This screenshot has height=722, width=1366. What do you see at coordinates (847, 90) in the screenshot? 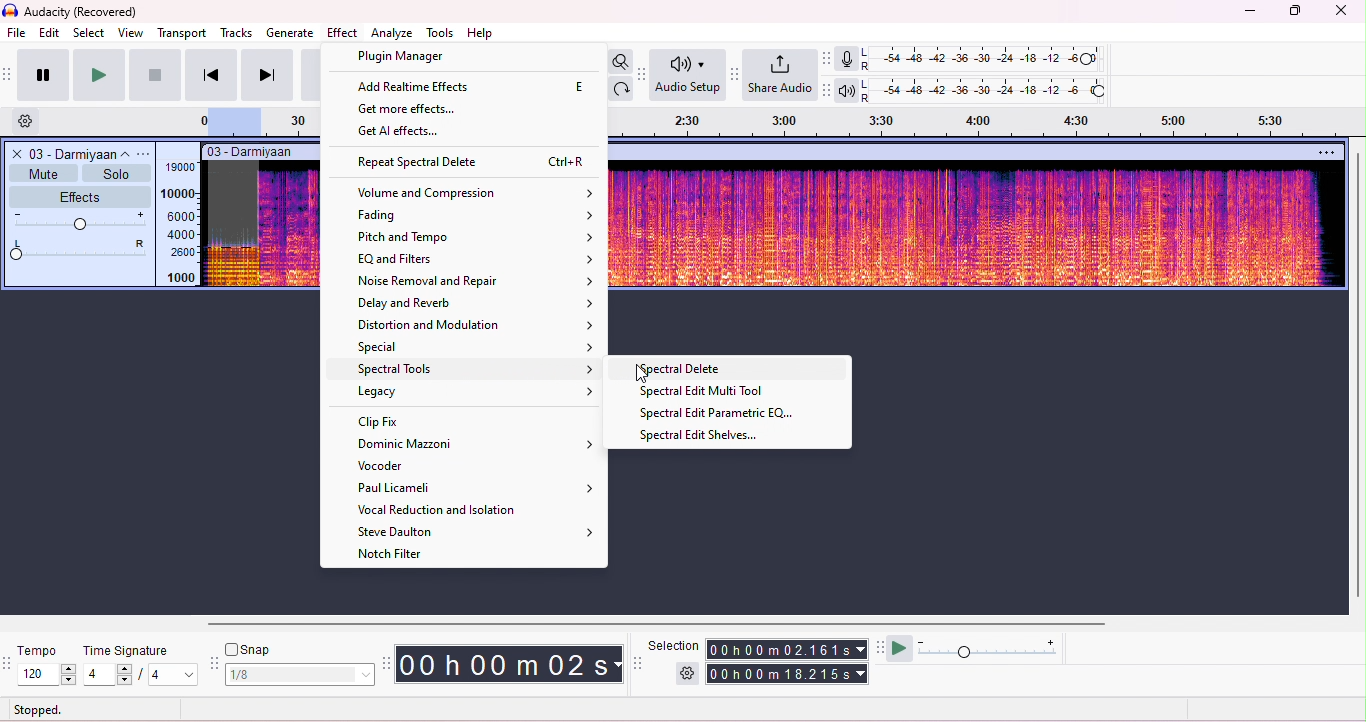
I see `playback meter` at bounding box center [847, 90].